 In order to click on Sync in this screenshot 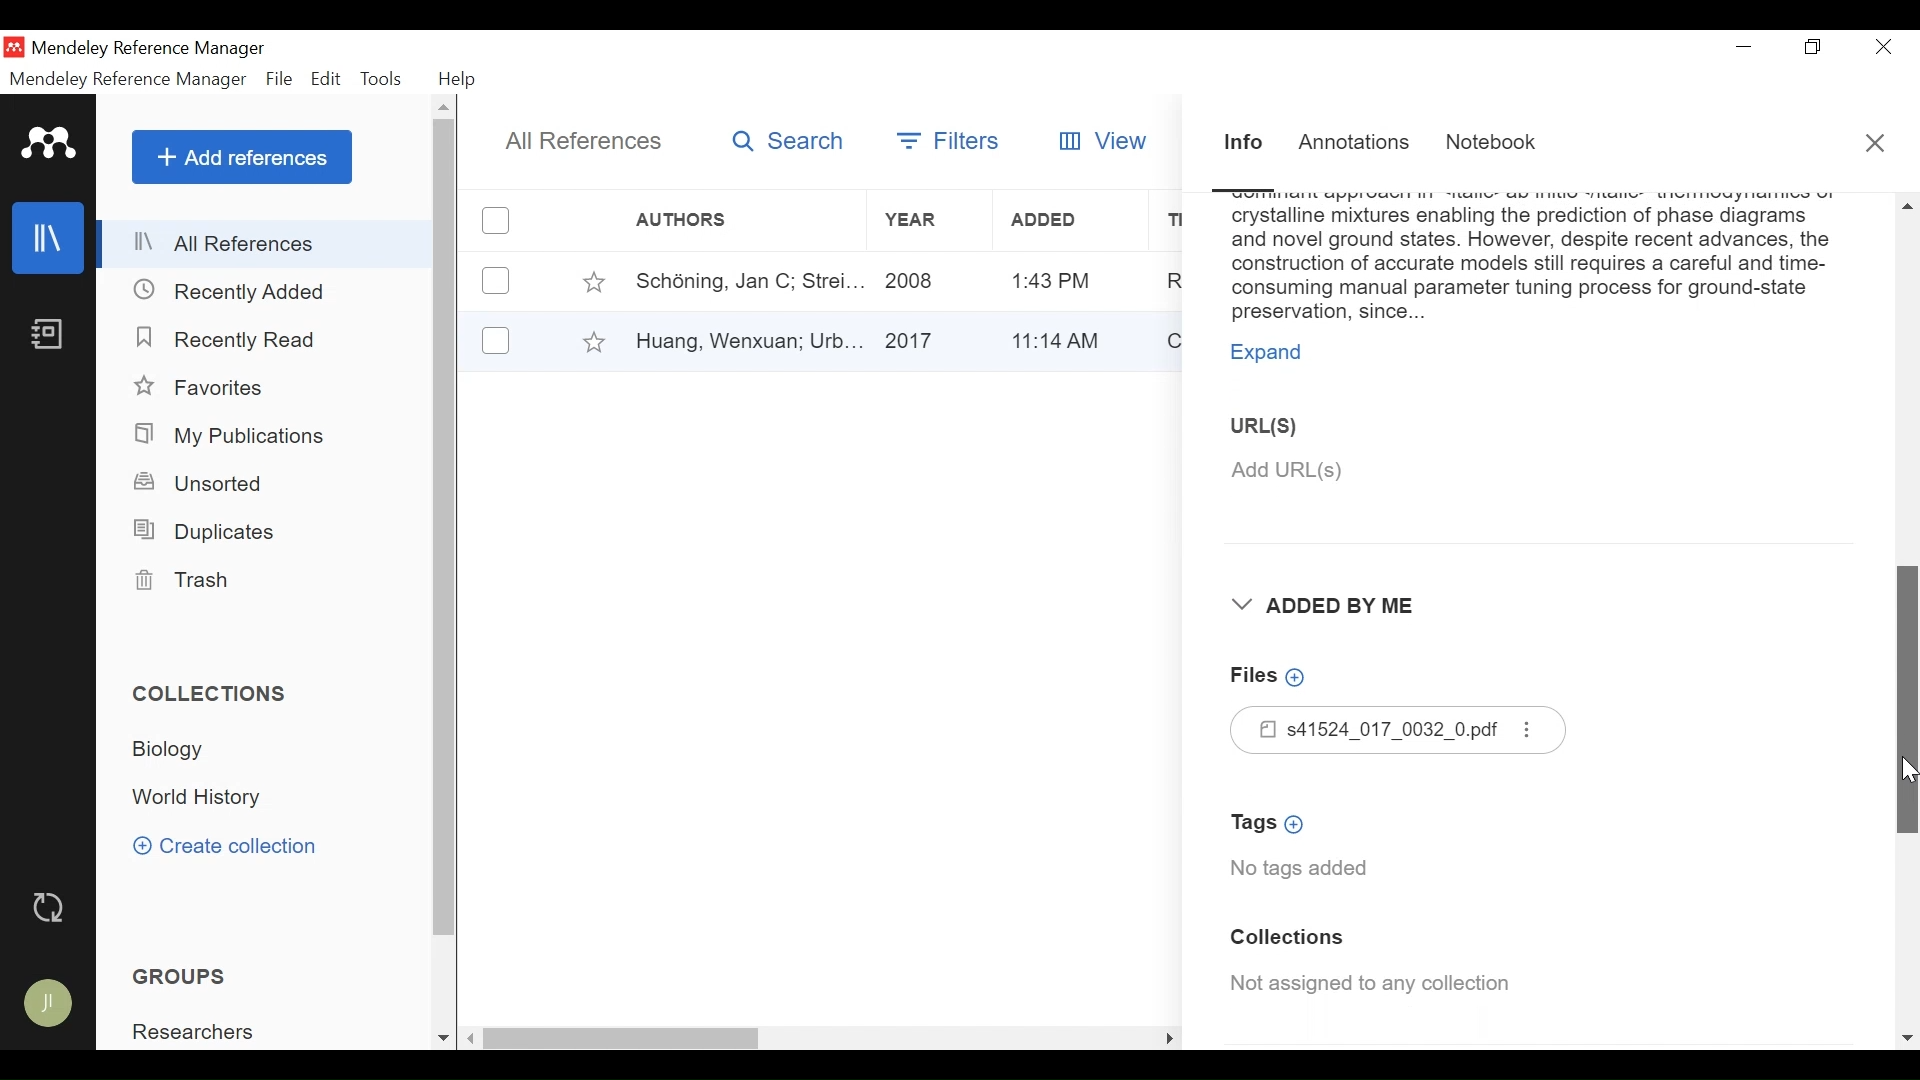, I will do `click(51, 910)`.